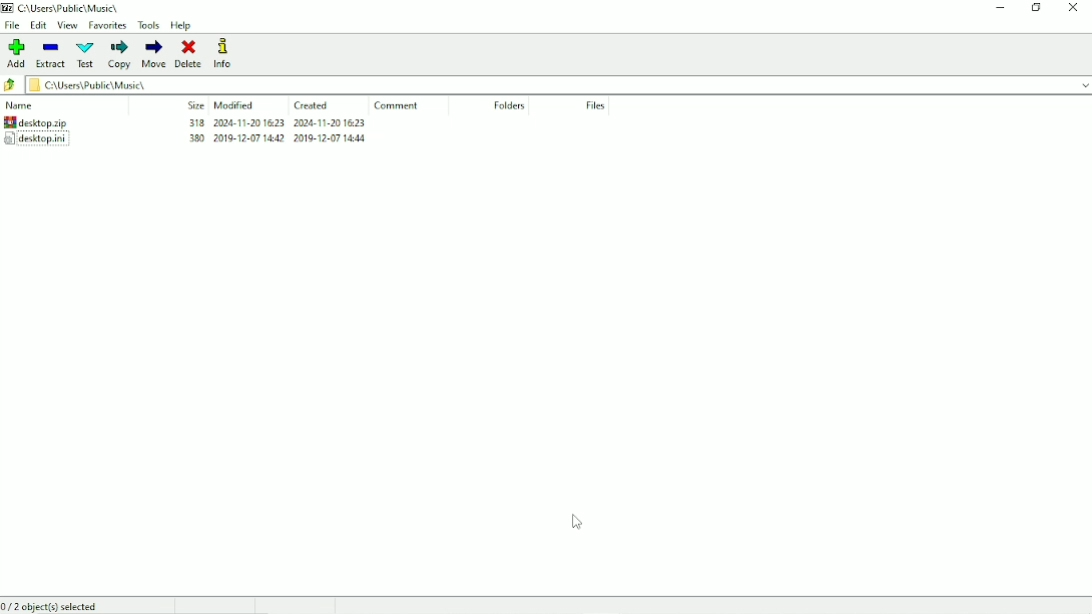 This screenshot has width=1092, height=614. What do you see at coordinates (184, 122) in the screenshot?
I see `Archive created` at bounding box center [184, 122].